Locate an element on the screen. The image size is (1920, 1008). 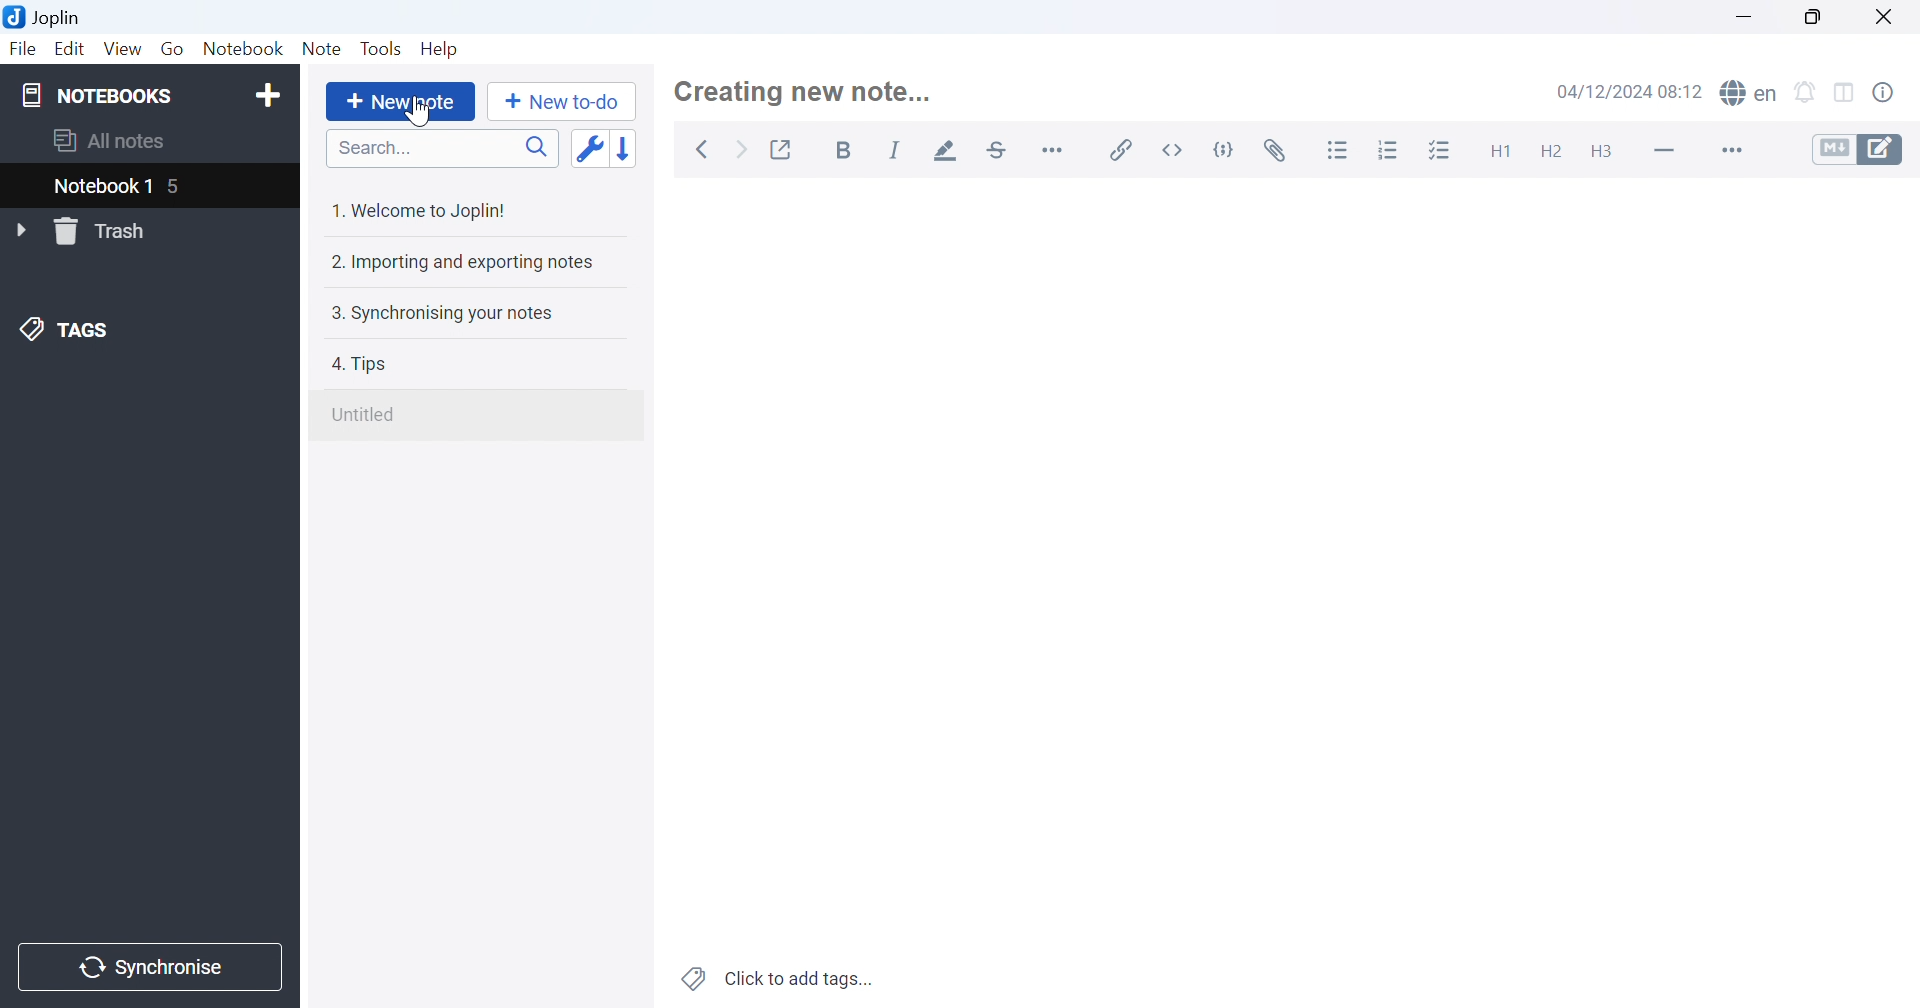
4 is located at coordinates (176, 187).